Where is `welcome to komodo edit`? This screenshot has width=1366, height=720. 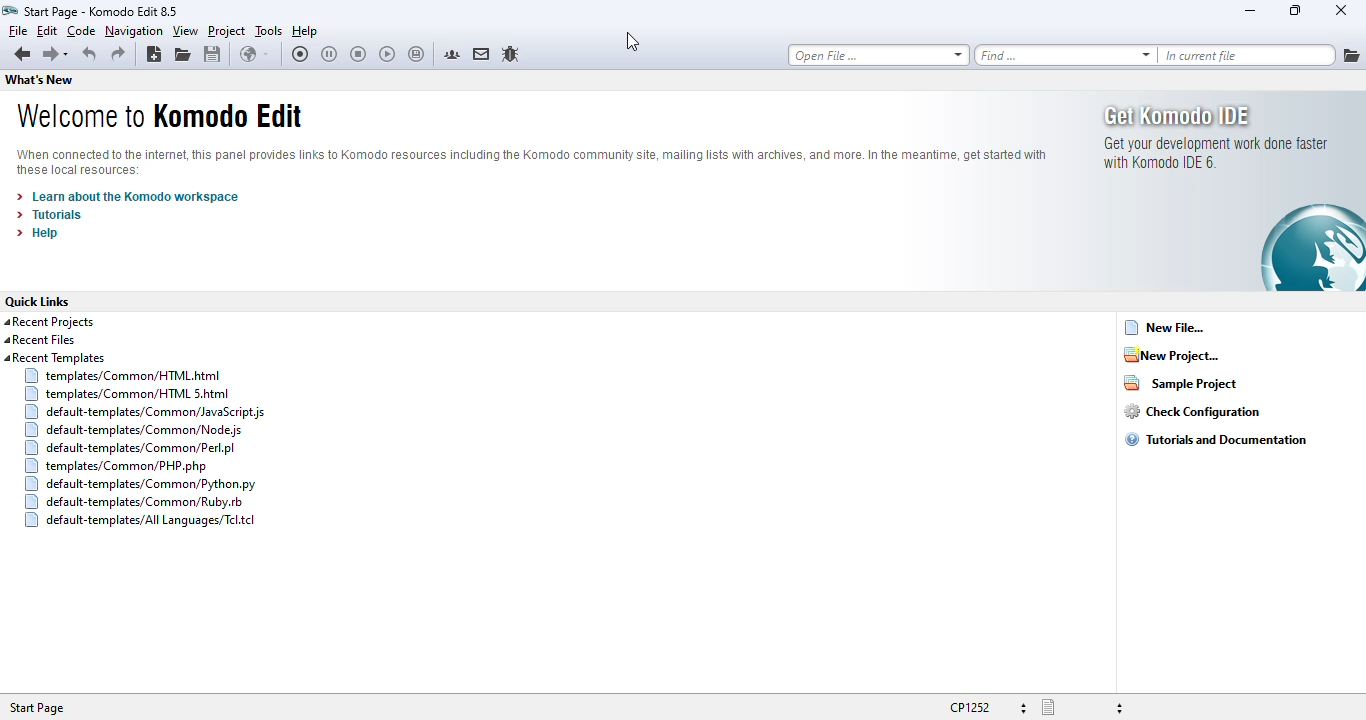 welcome to komodo edit is located at coordinates (158, 115).